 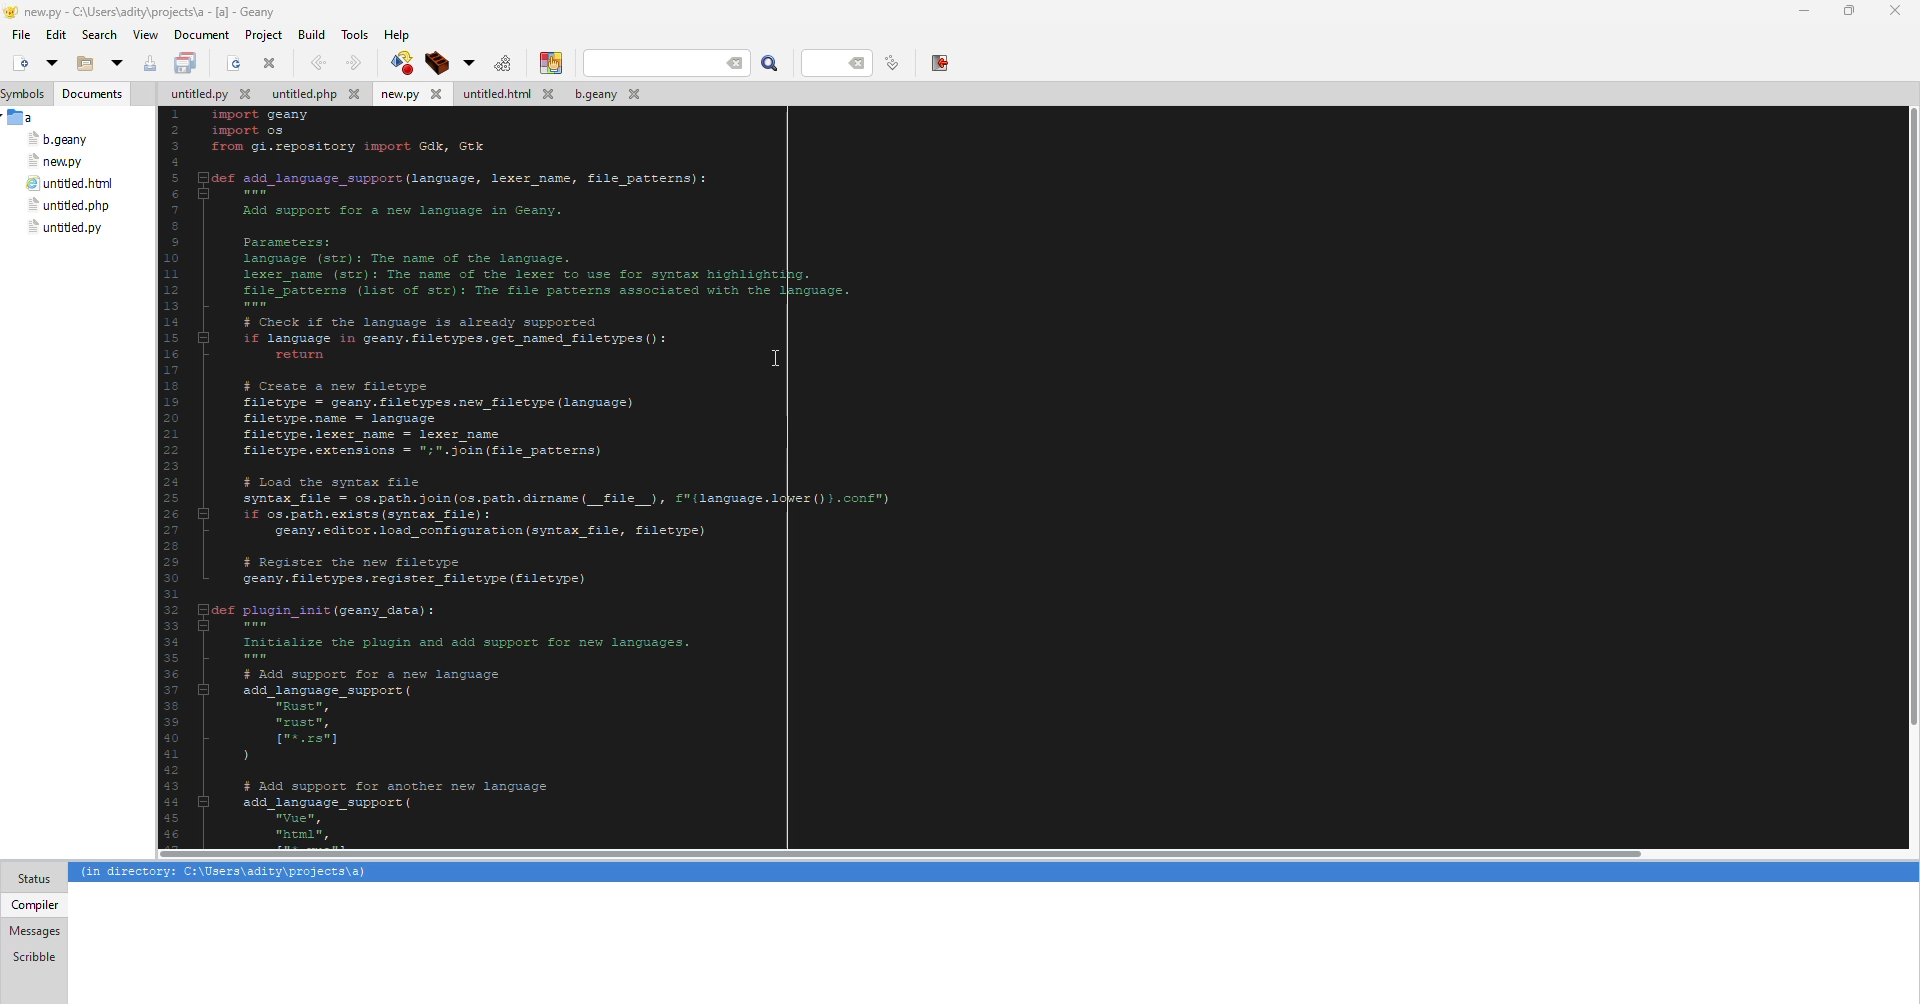 What do you see at coordinates (356, 63) in the screenshot?
I see `forward` at bounding box center [356, 63].